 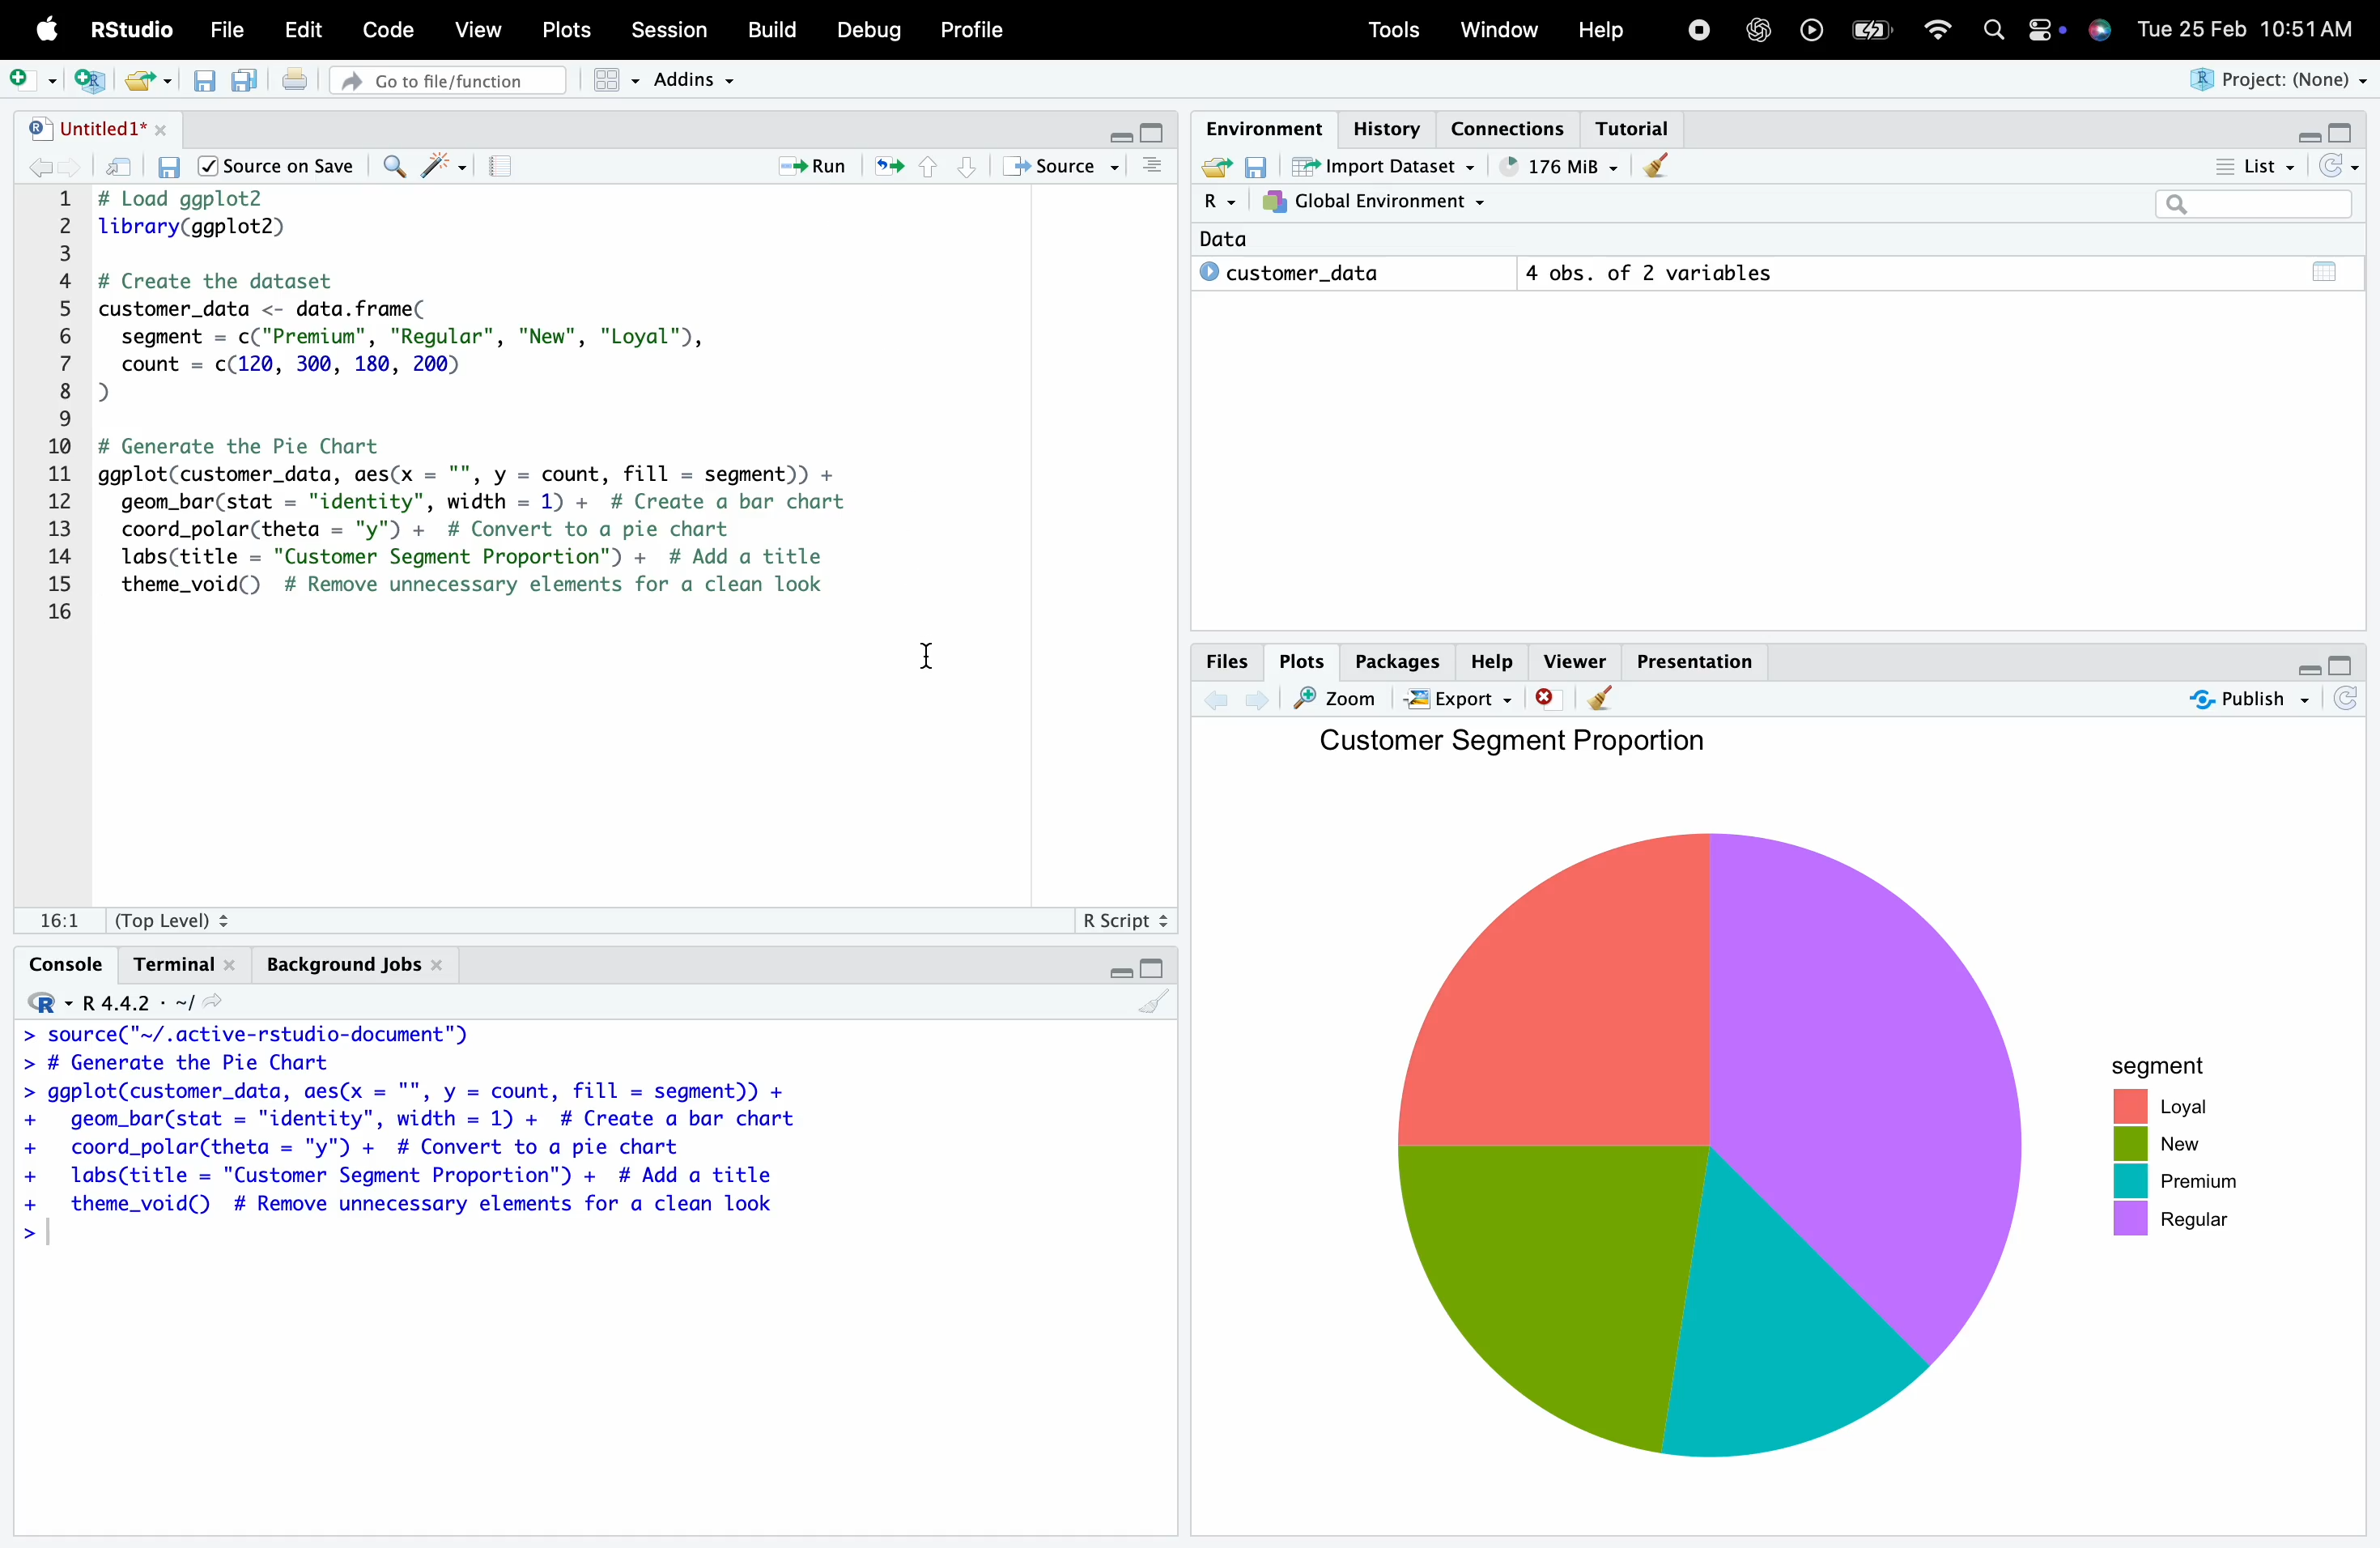 I want to click on Terminal, so click(x=183, y=958).